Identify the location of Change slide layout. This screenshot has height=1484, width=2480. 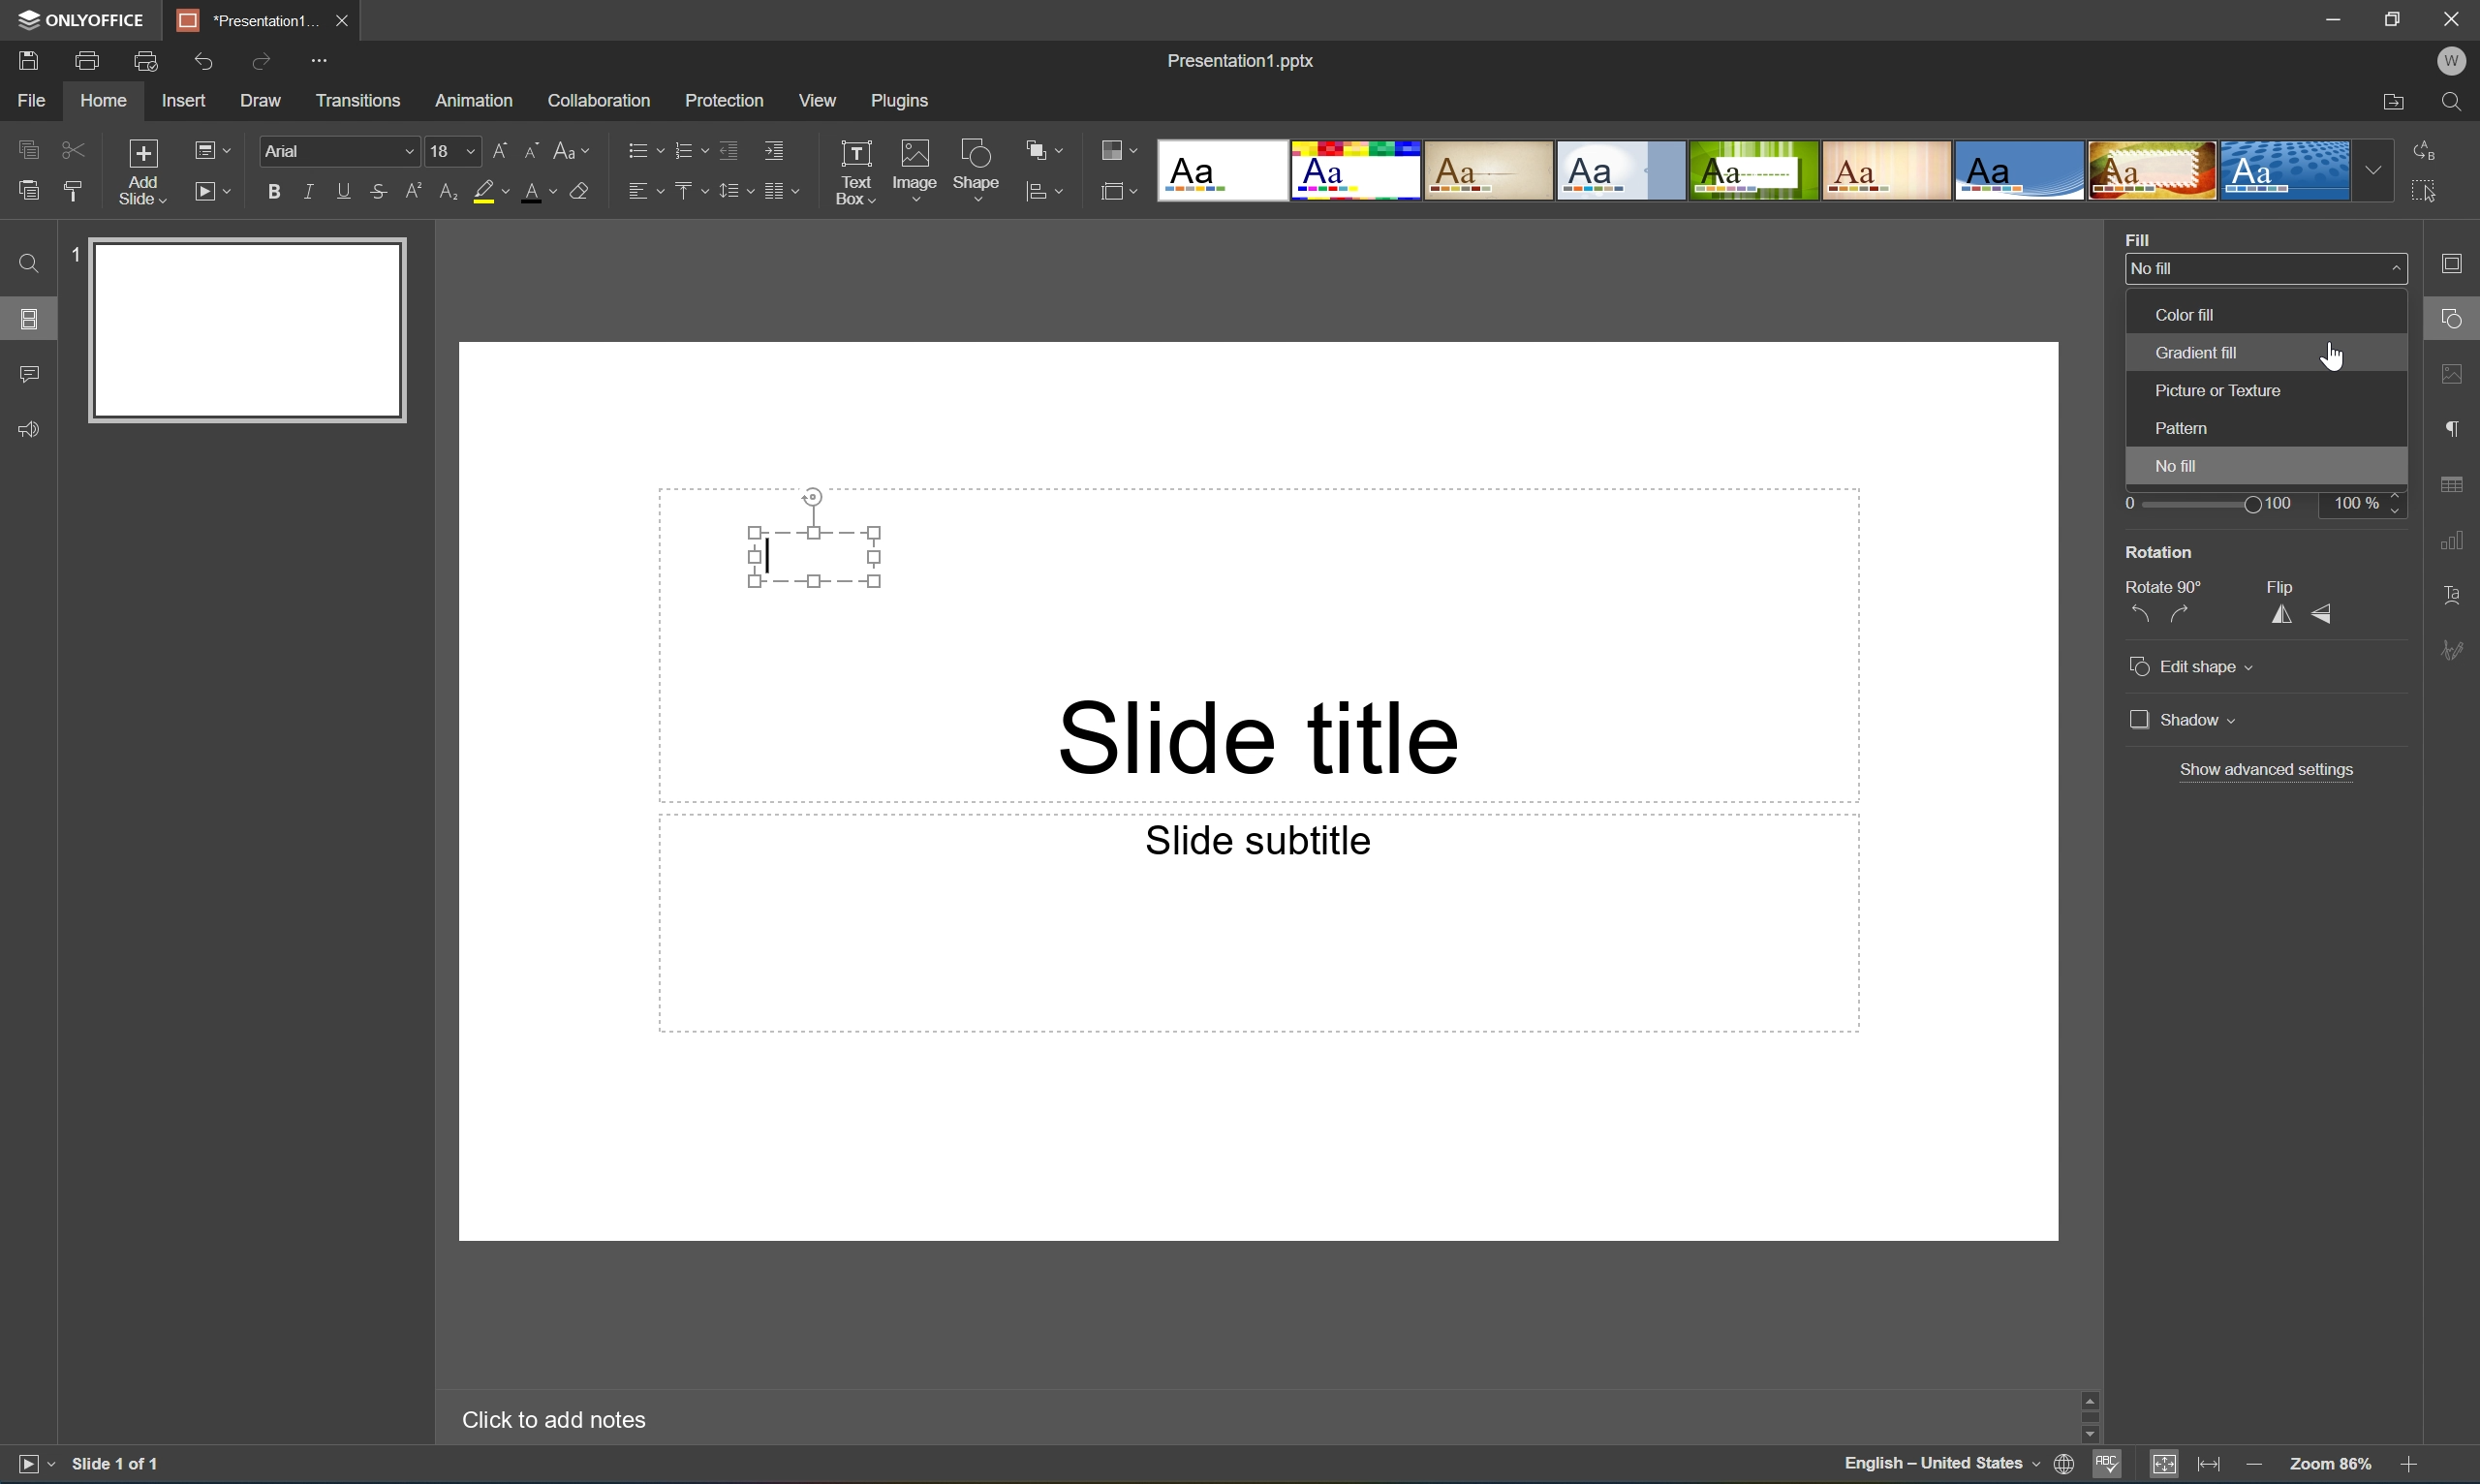
(208, 147).